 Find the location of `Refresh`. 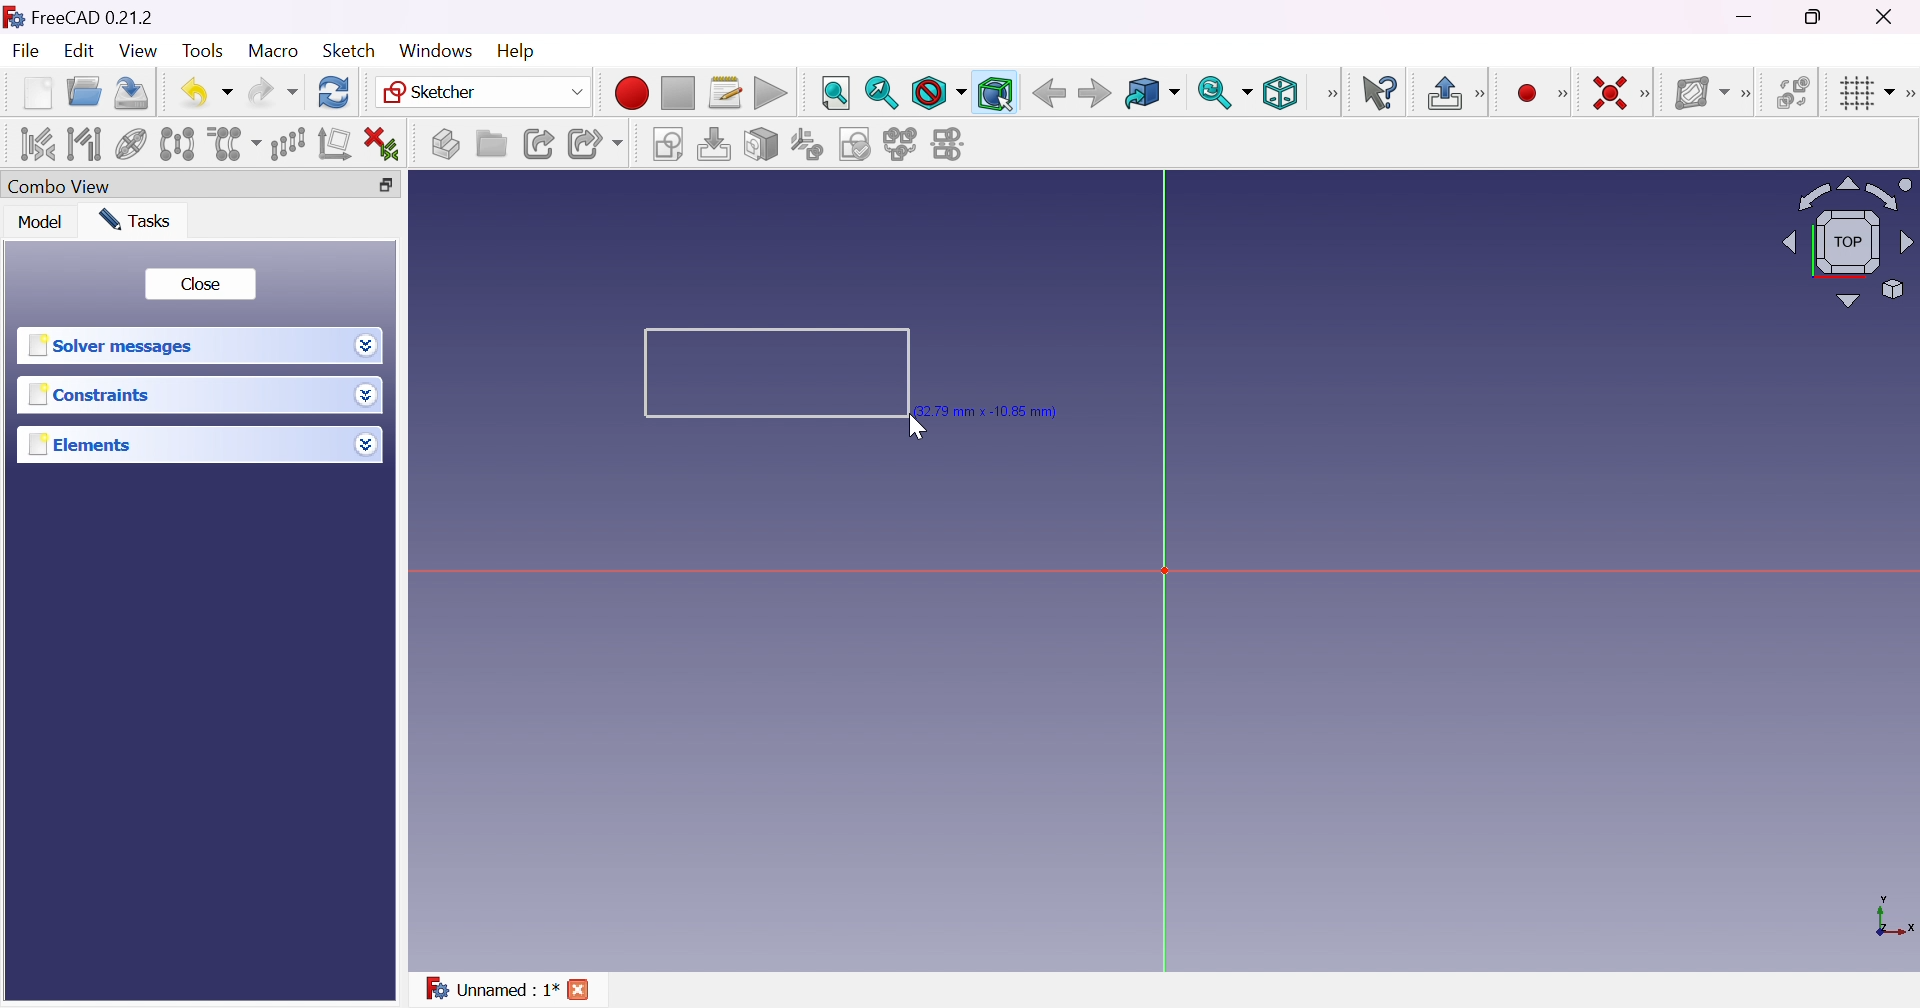

Refresh is located at coordinates (336, 92).